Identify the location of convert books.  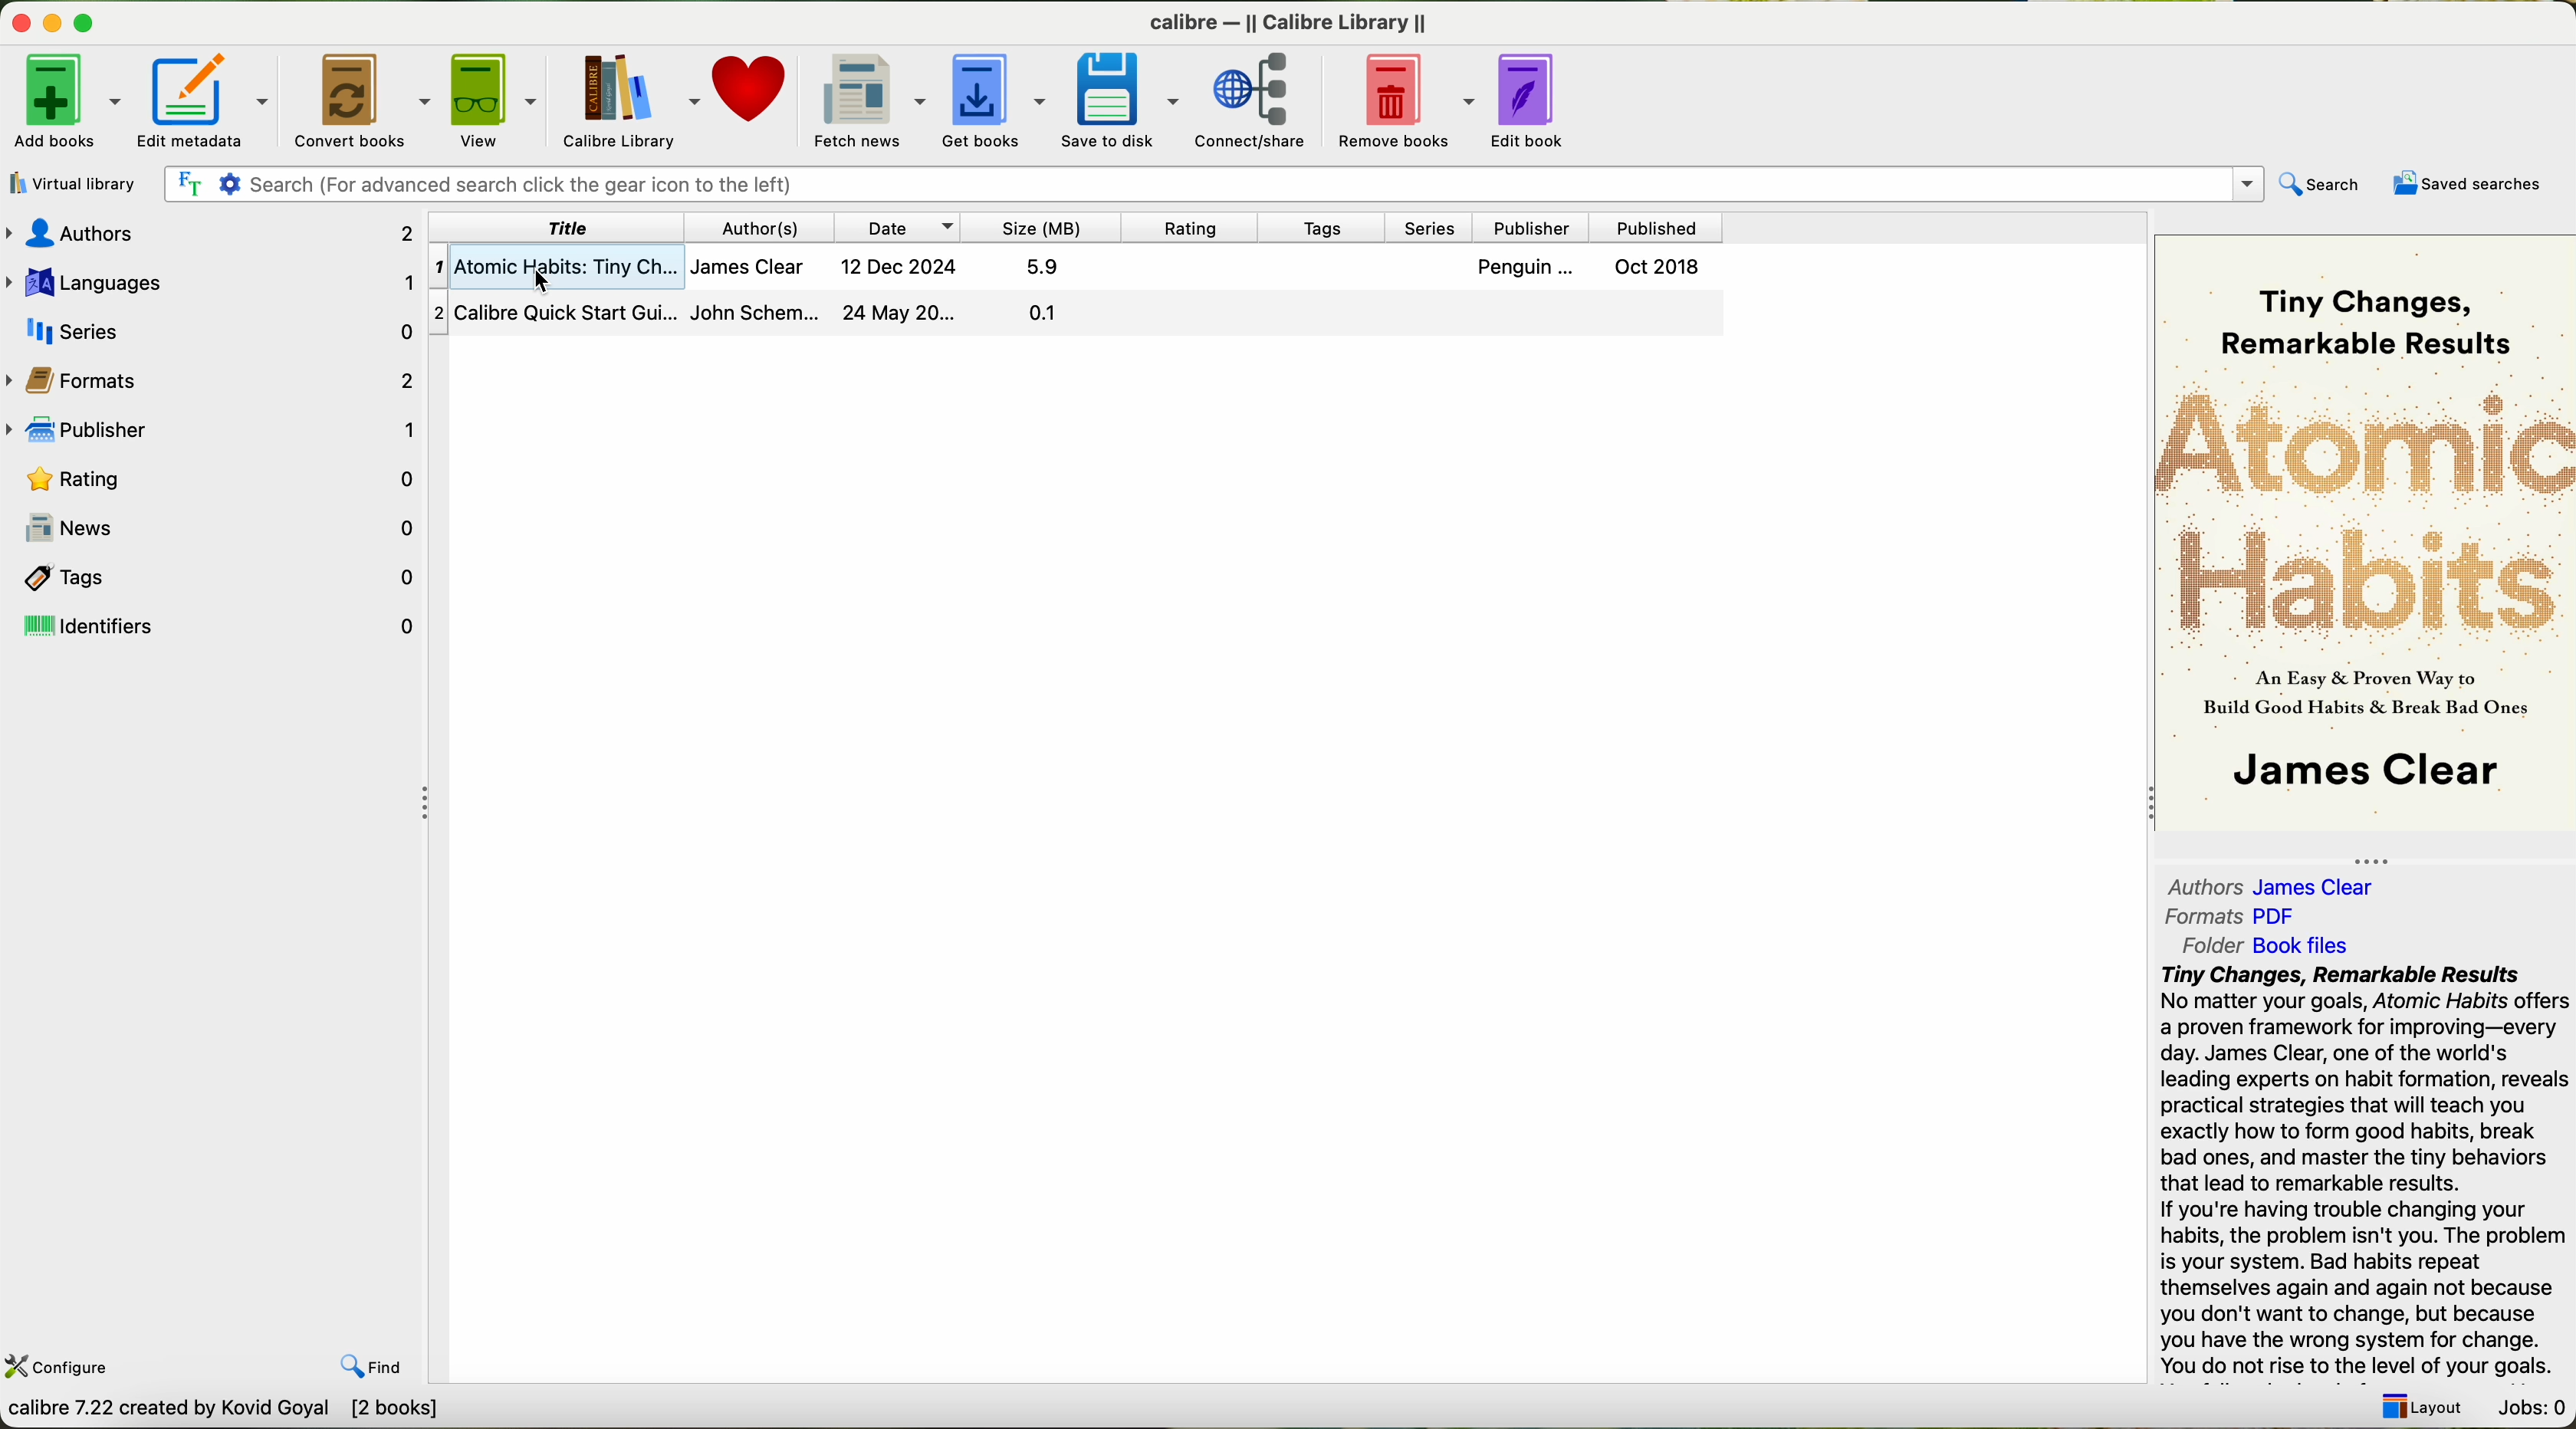
(359, 97).